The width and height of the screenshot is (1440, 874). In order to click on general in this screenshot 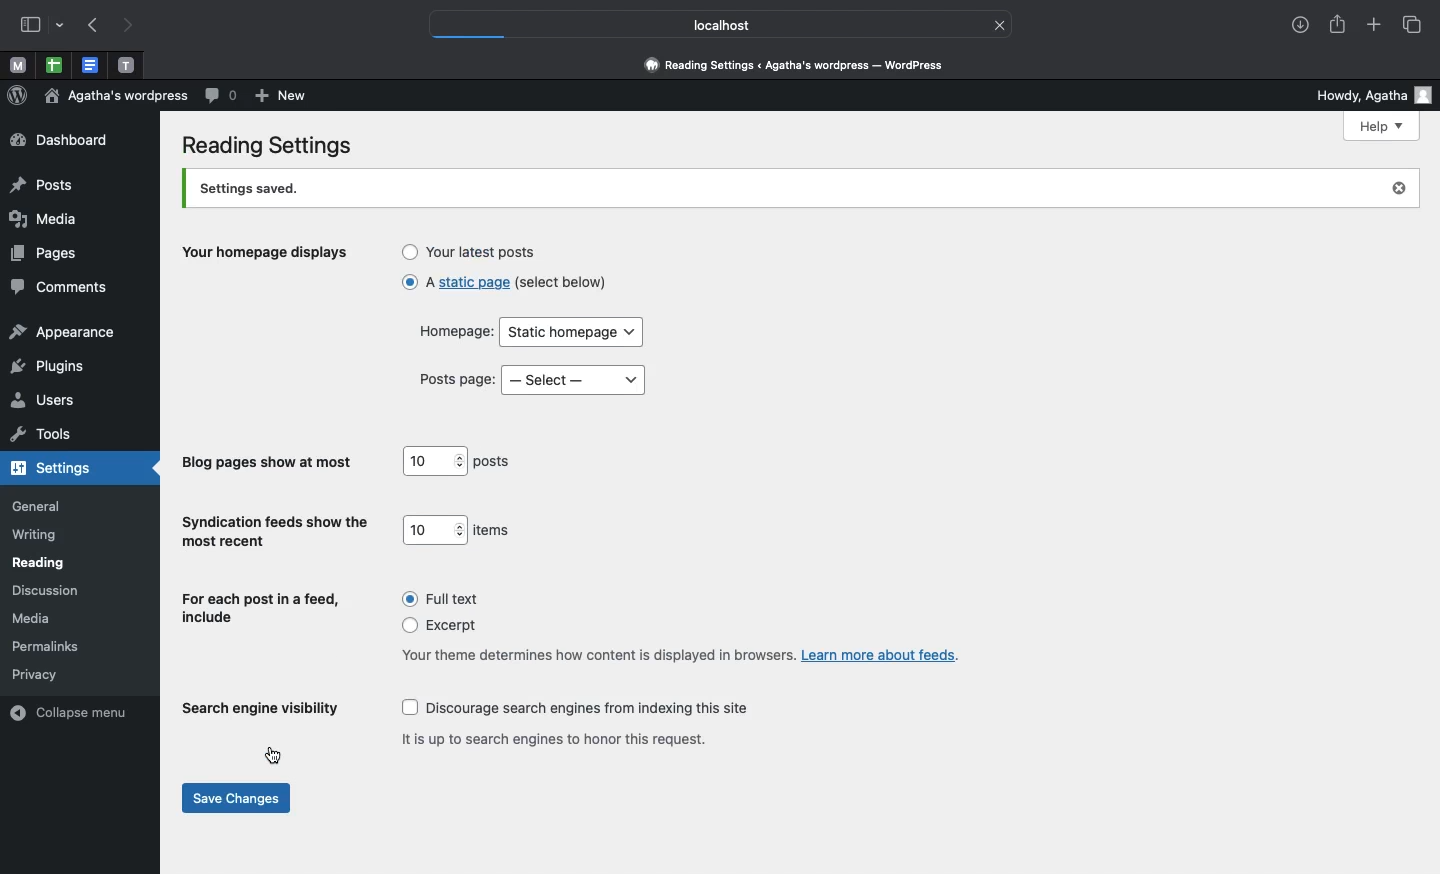, I will do `click(37, 506)`.